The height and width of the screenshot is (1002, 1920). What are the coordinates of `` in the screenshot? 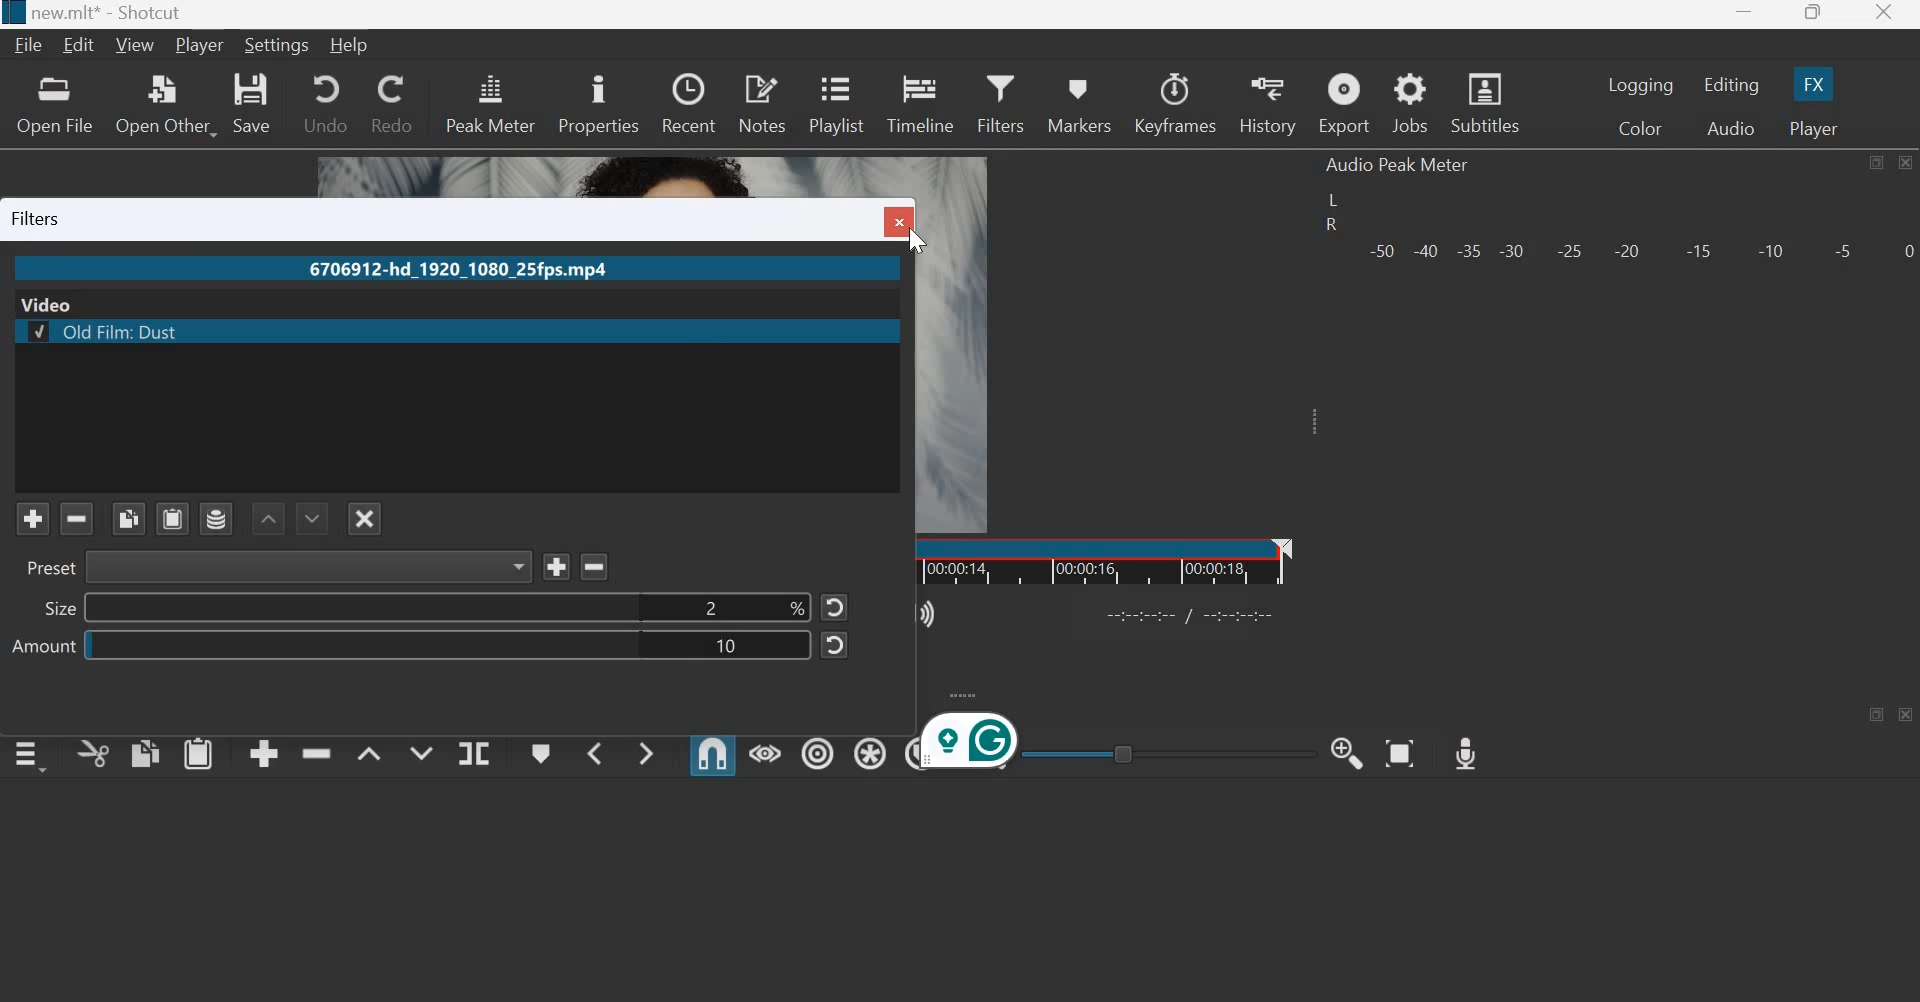 It's located at (12, 13).